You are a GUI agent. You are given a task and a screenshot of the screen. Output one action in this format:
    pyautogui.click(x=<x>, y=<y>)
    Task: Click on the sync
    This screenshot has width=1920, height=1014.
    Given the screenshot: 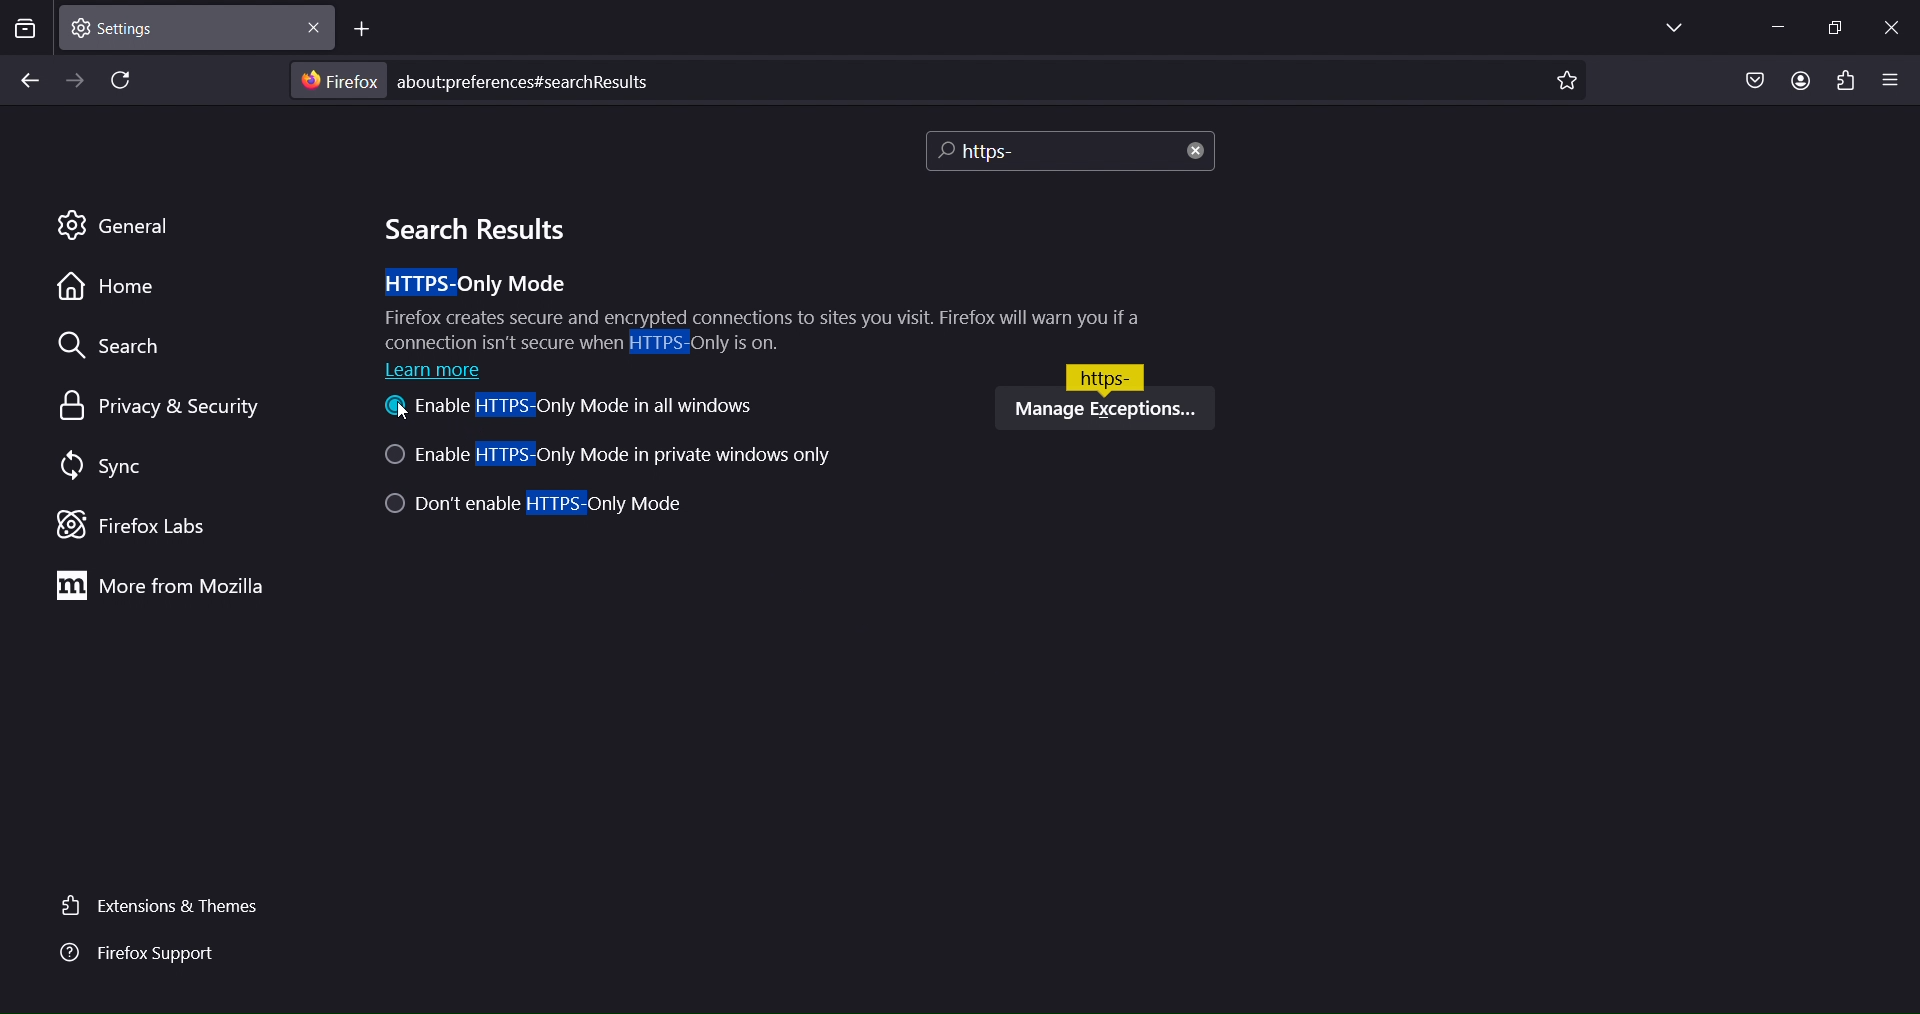 What is the action you would take?
    pyautogui.click(x=99, y=467)
    